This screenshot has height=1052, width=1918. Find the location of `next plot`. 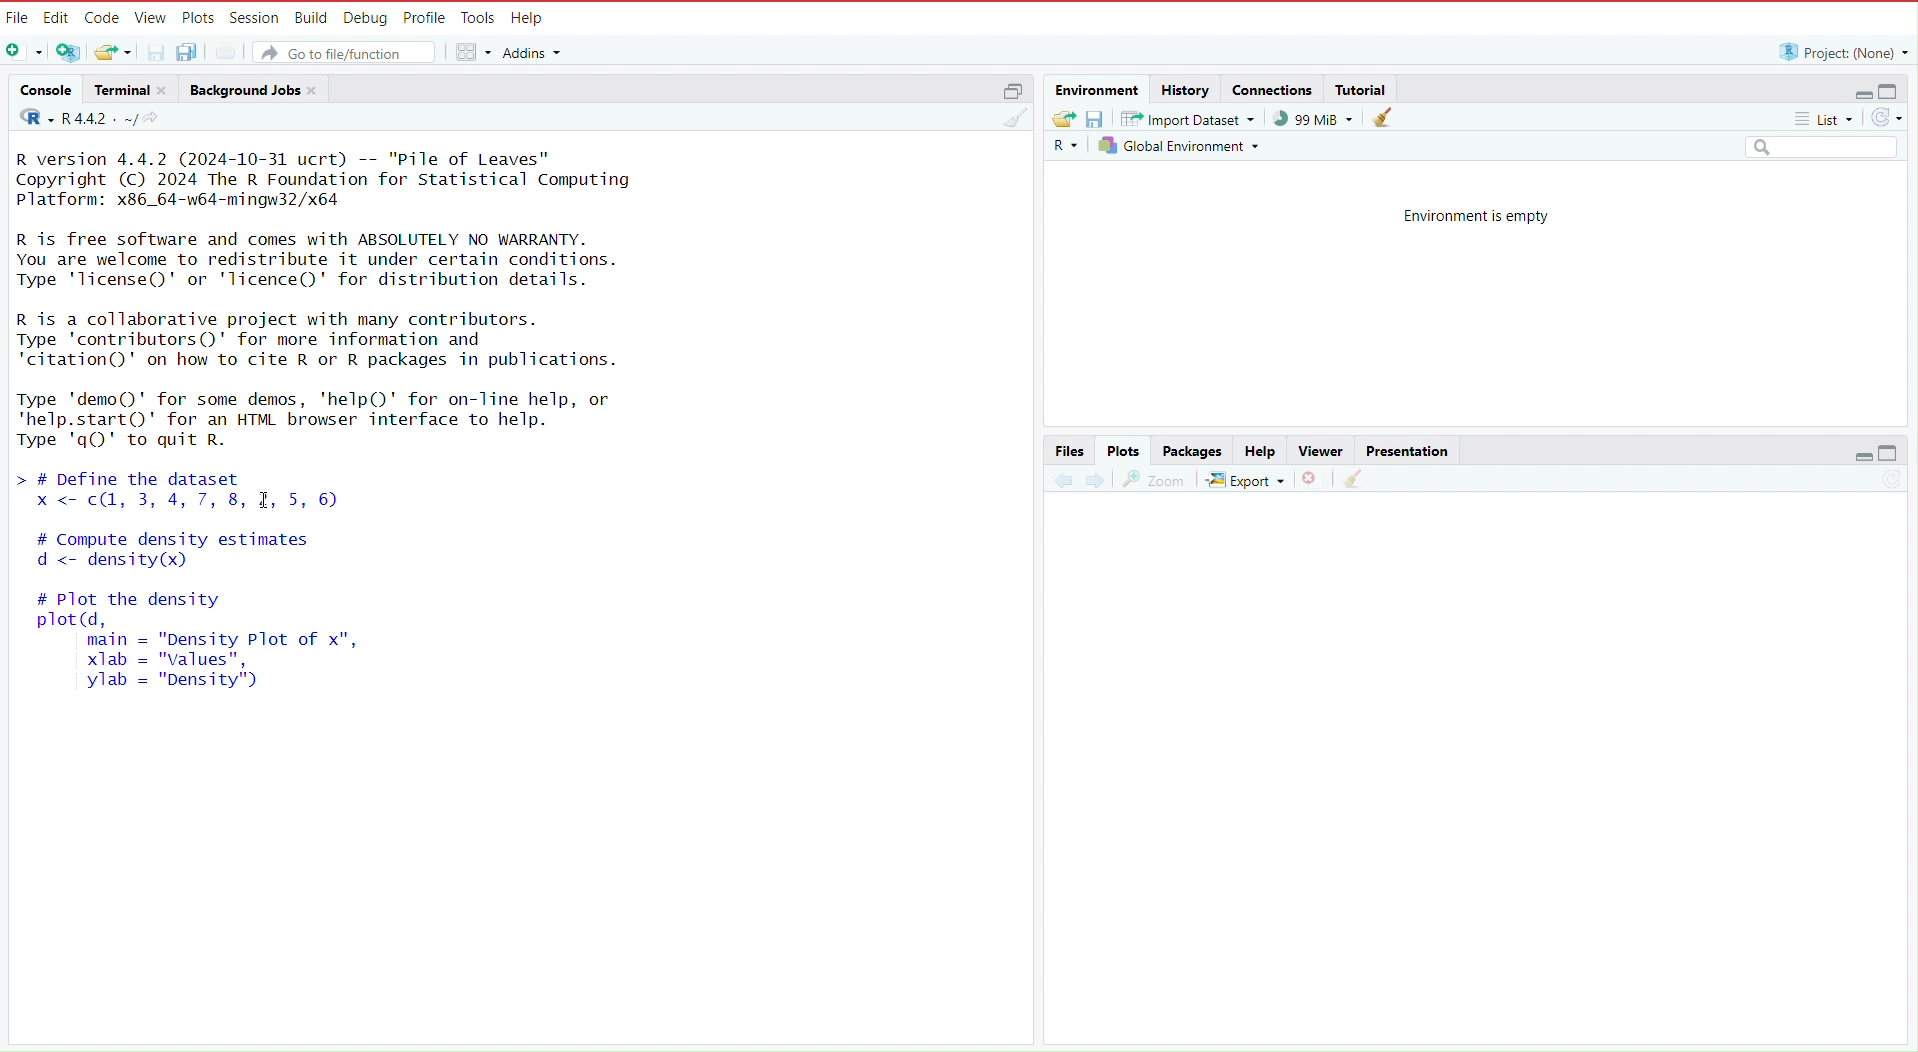

next plot is located at coordinates (1096, 481).